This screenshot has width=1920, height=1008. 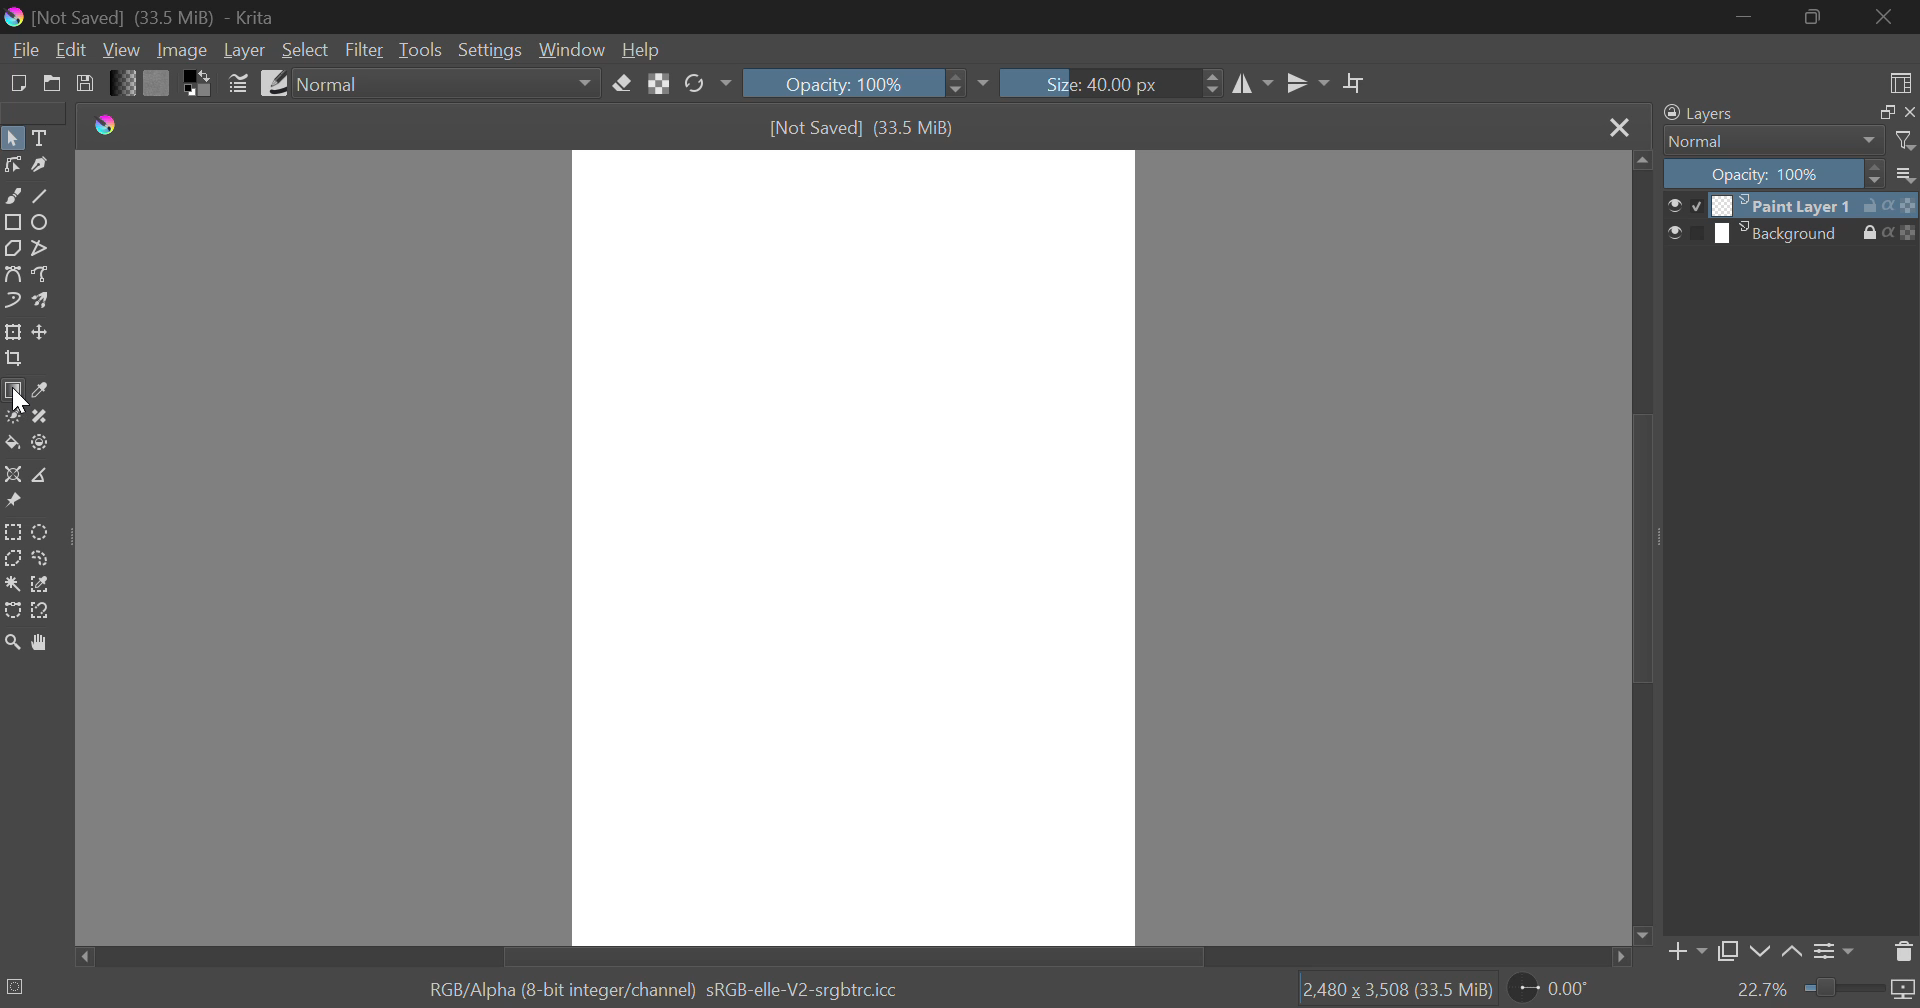 I want to click on Minimize, so click(x=1816, y=19).